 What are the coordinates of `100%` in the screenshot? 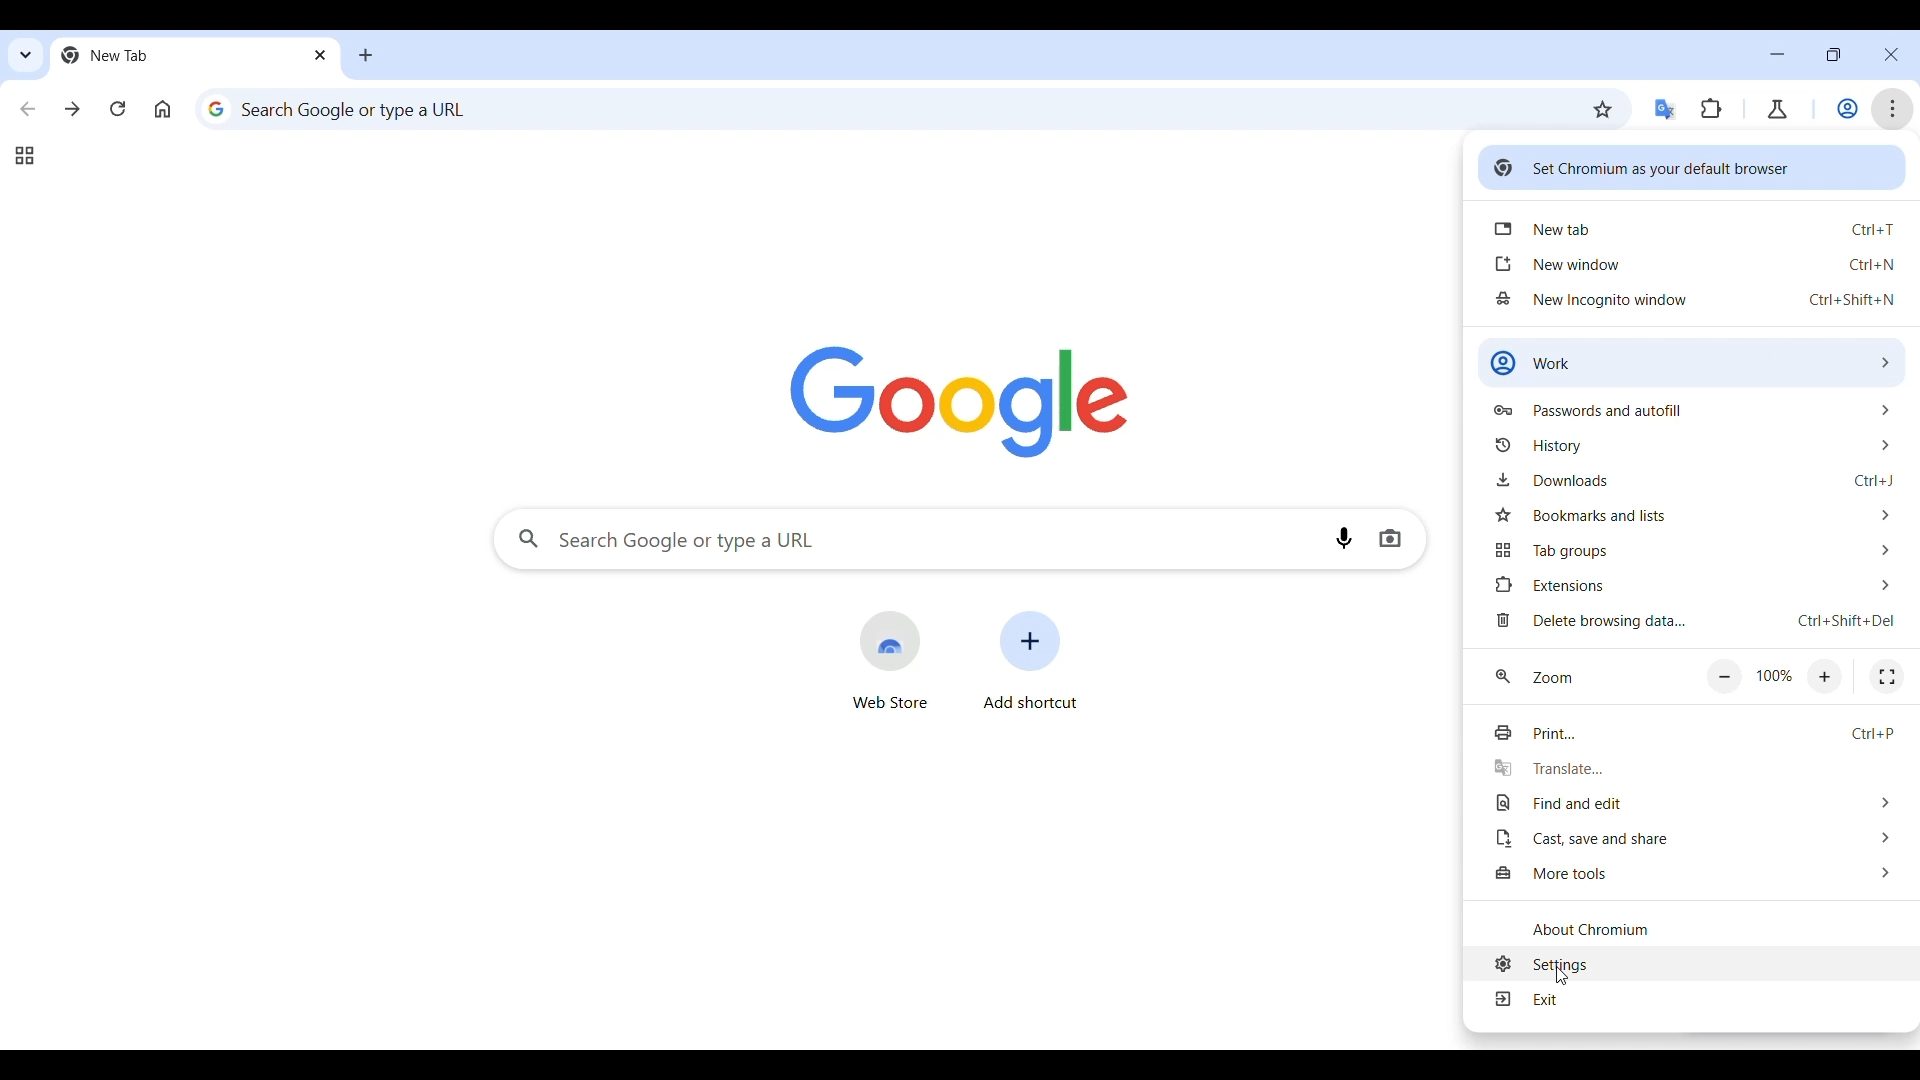 It's located at (1776, 676).